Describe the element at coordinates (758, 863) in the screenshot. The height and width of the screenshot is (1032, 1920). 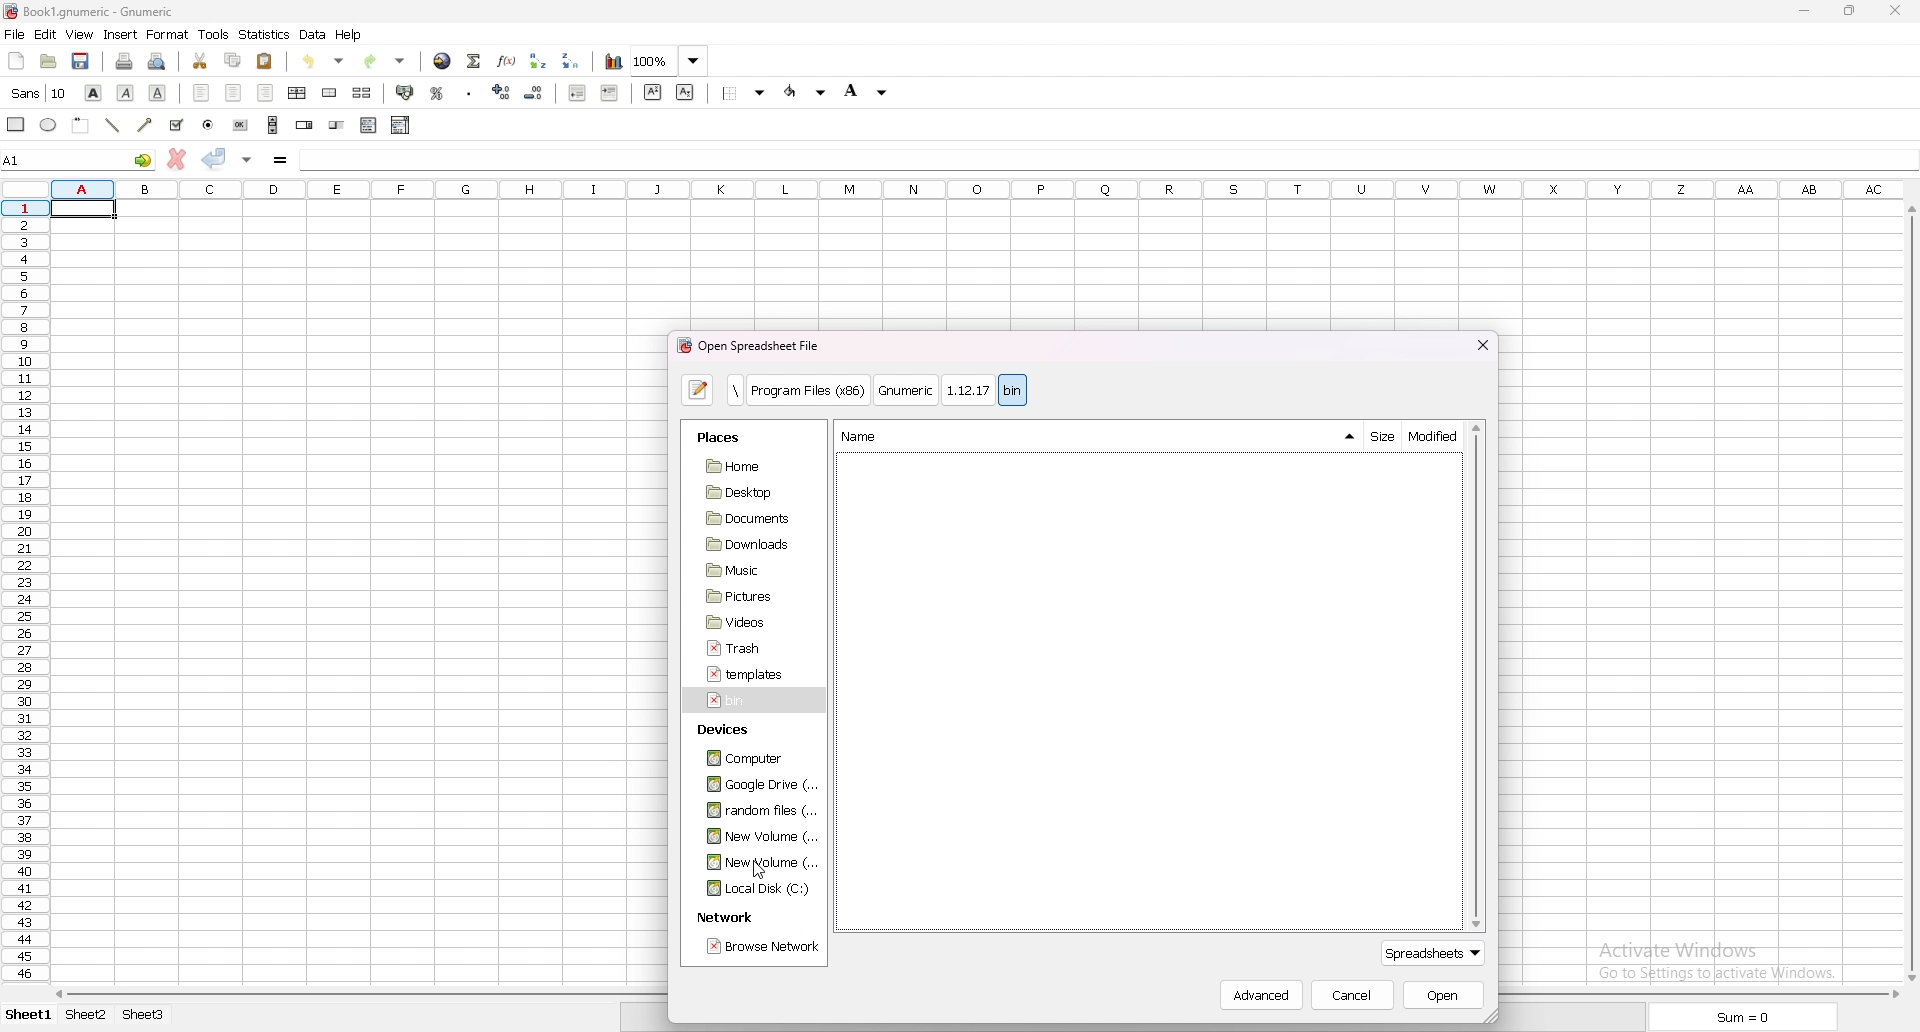
I see `new volume` at that location.